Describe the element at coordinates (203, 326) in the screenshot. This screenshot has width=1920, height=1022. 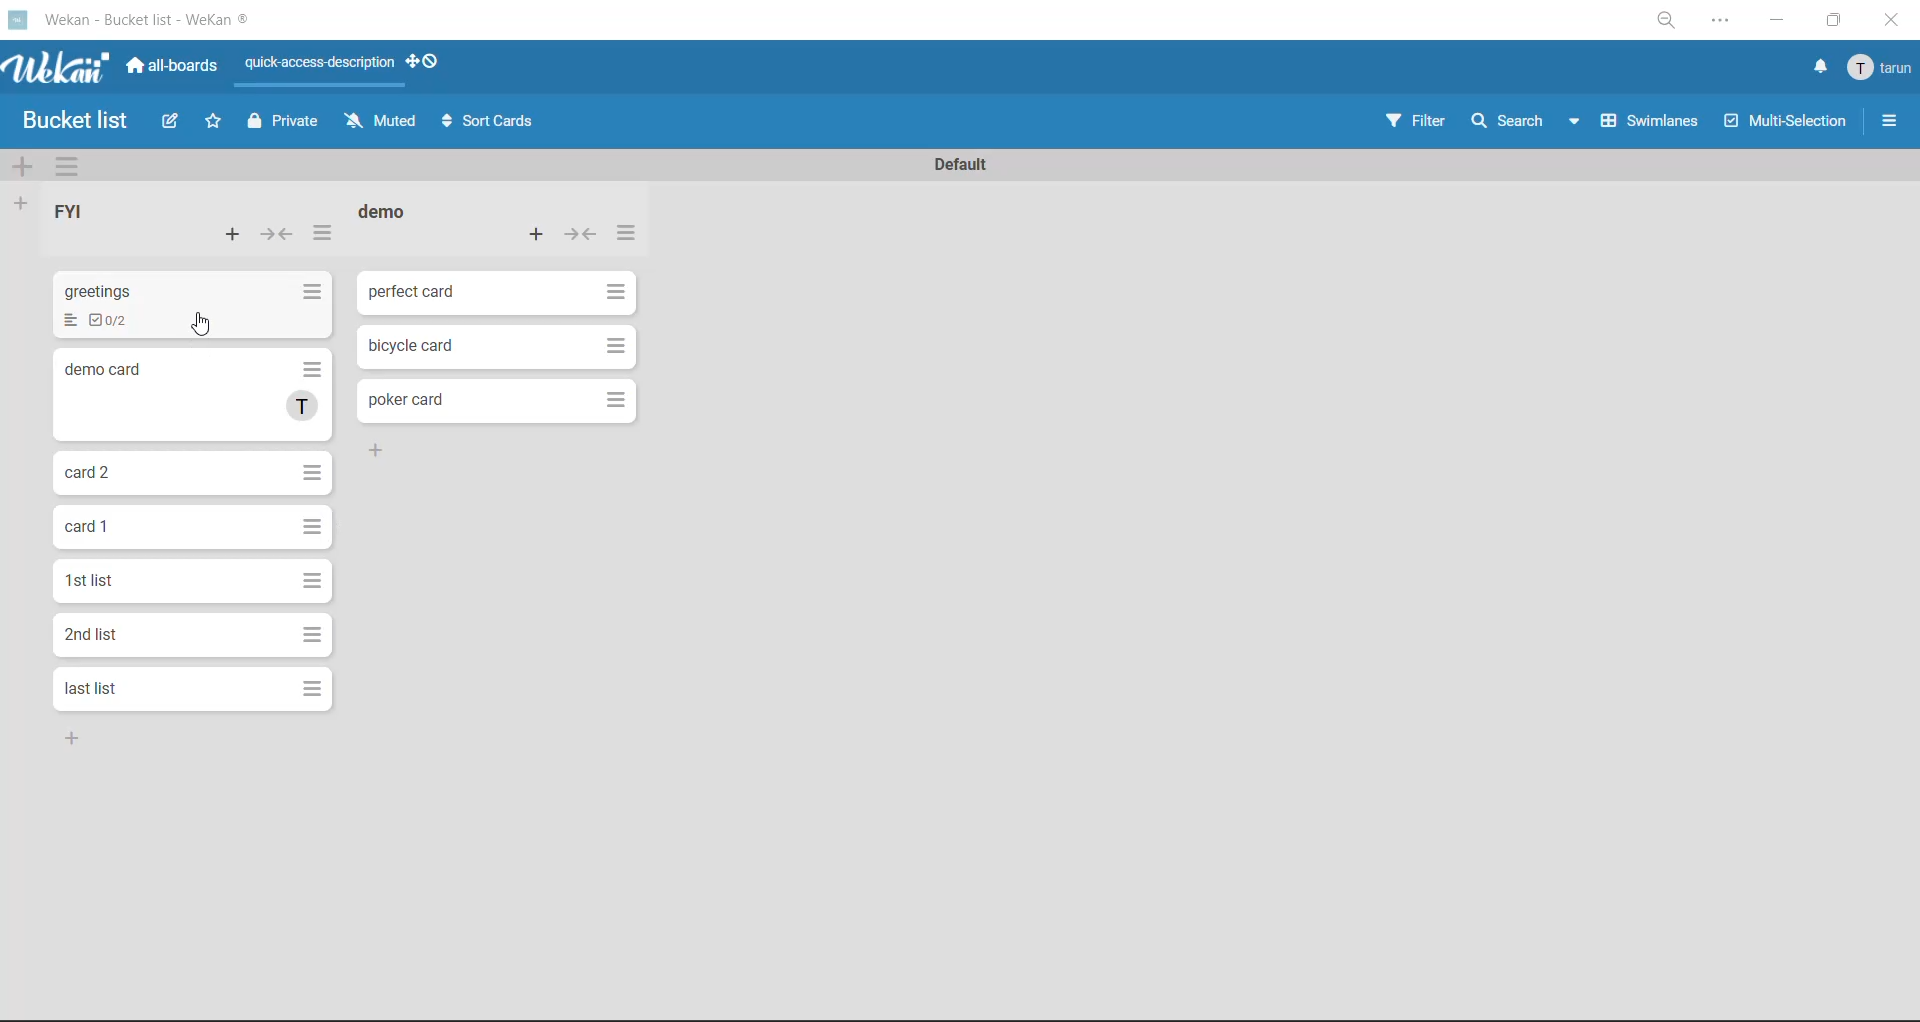
I see `cursor` at that location.